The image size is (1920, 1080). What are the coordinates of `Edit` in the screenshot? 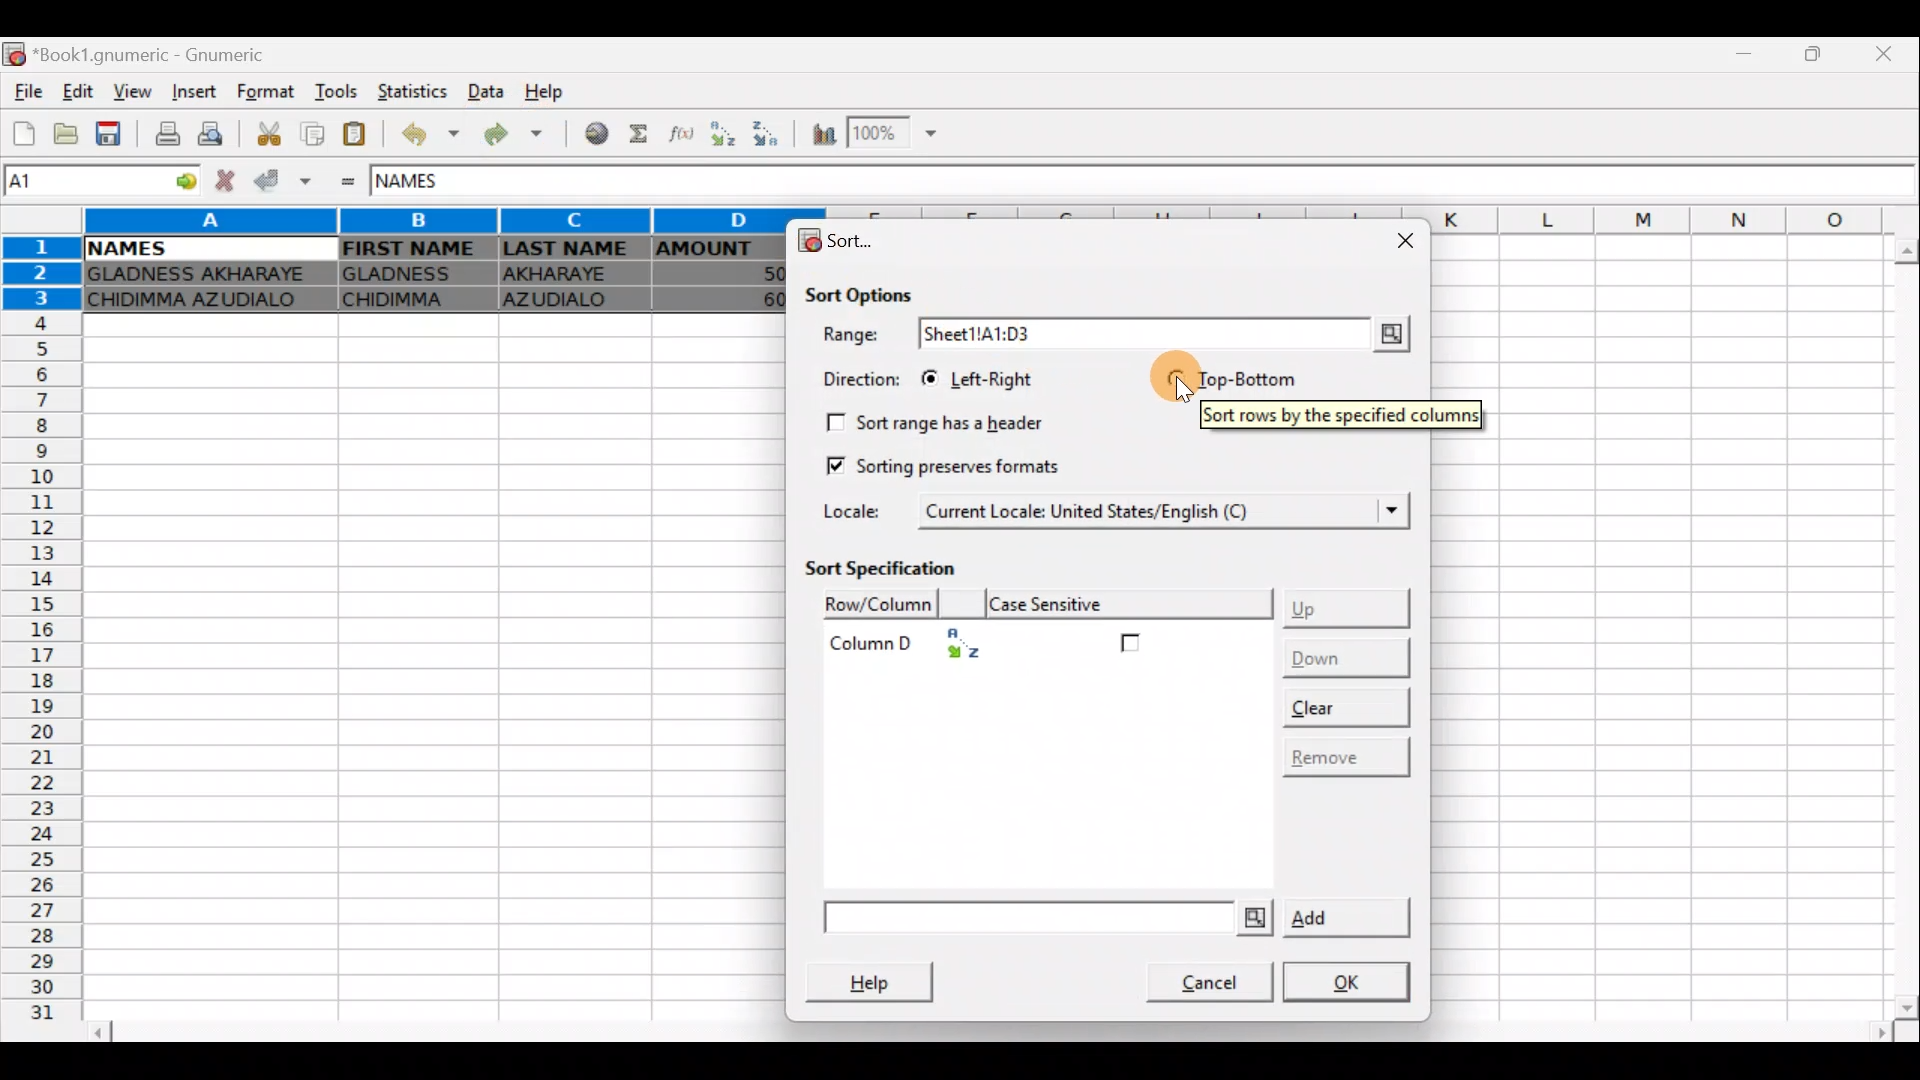 It's located at (80, 93).